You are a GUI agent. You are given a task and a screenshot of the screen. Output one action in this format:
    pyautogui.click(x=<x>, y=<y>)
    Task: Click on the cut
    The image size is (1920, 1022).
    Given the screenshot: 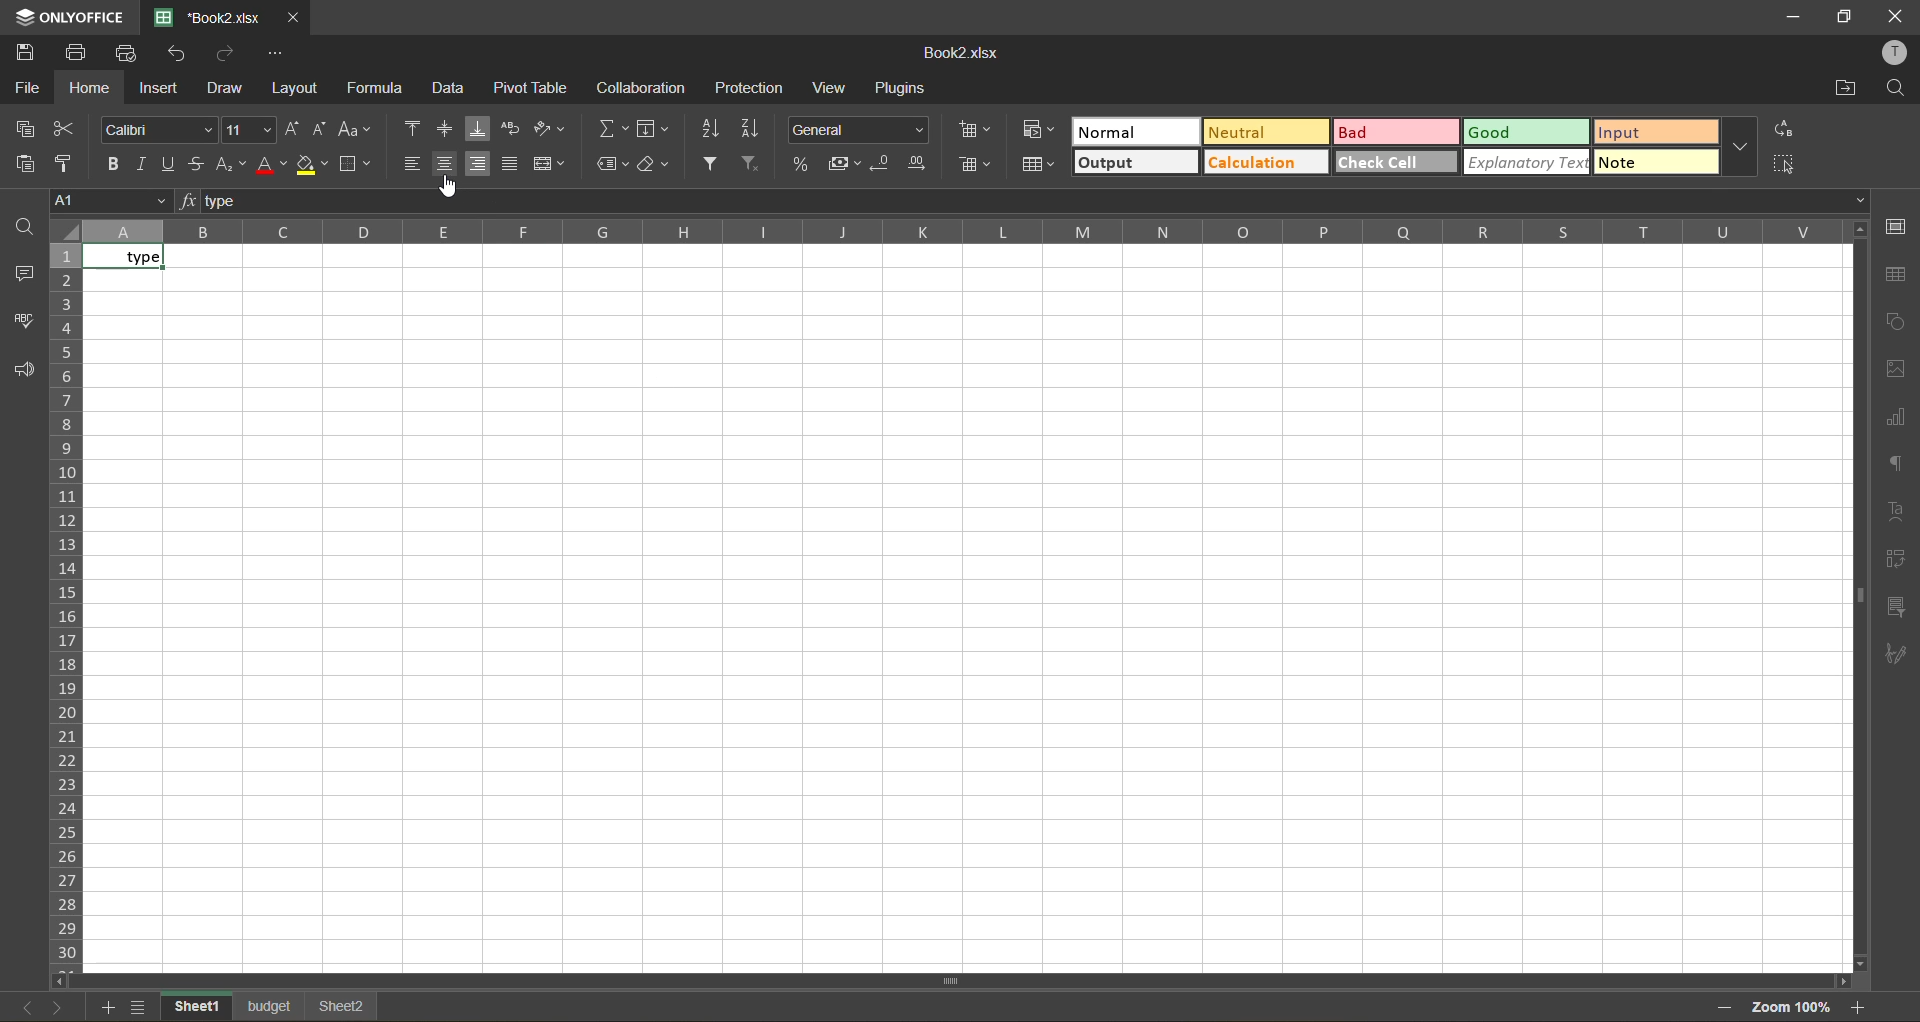 What is the action you would take?
    pyautogui.click(x=65, y=128)
    